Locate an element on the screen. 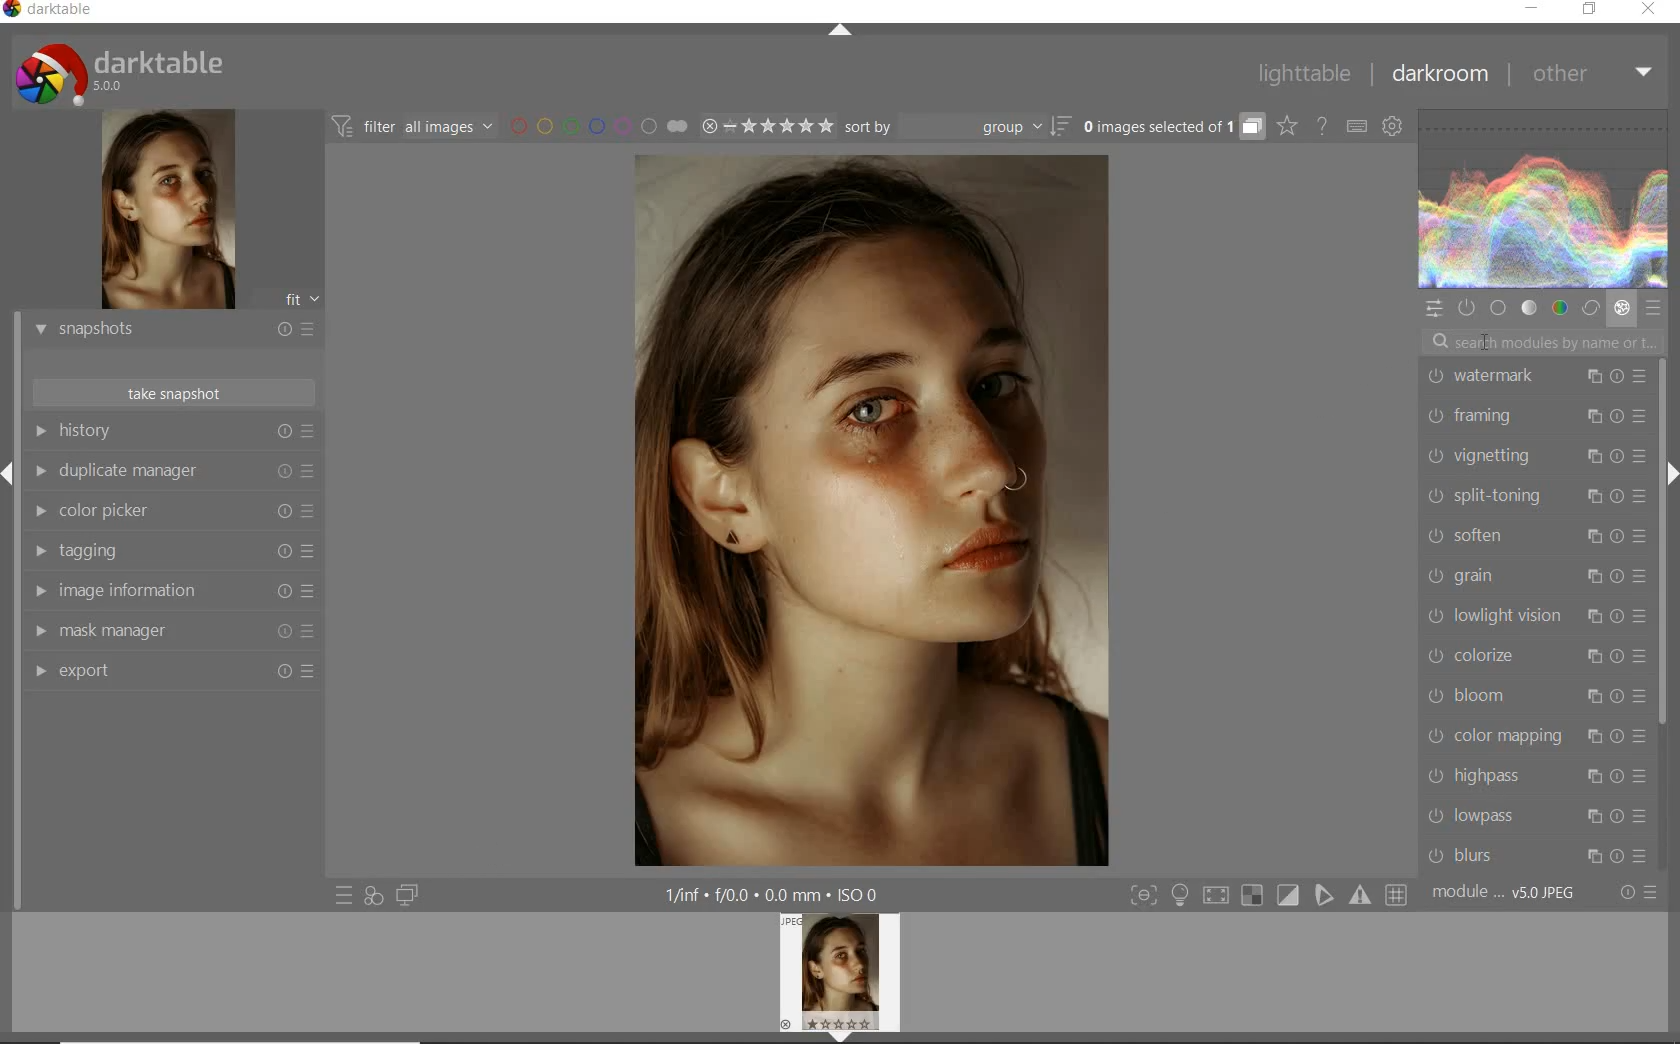 The height and width of the screenshot is (1044, 1680). history is located at coordinates (173, 432).